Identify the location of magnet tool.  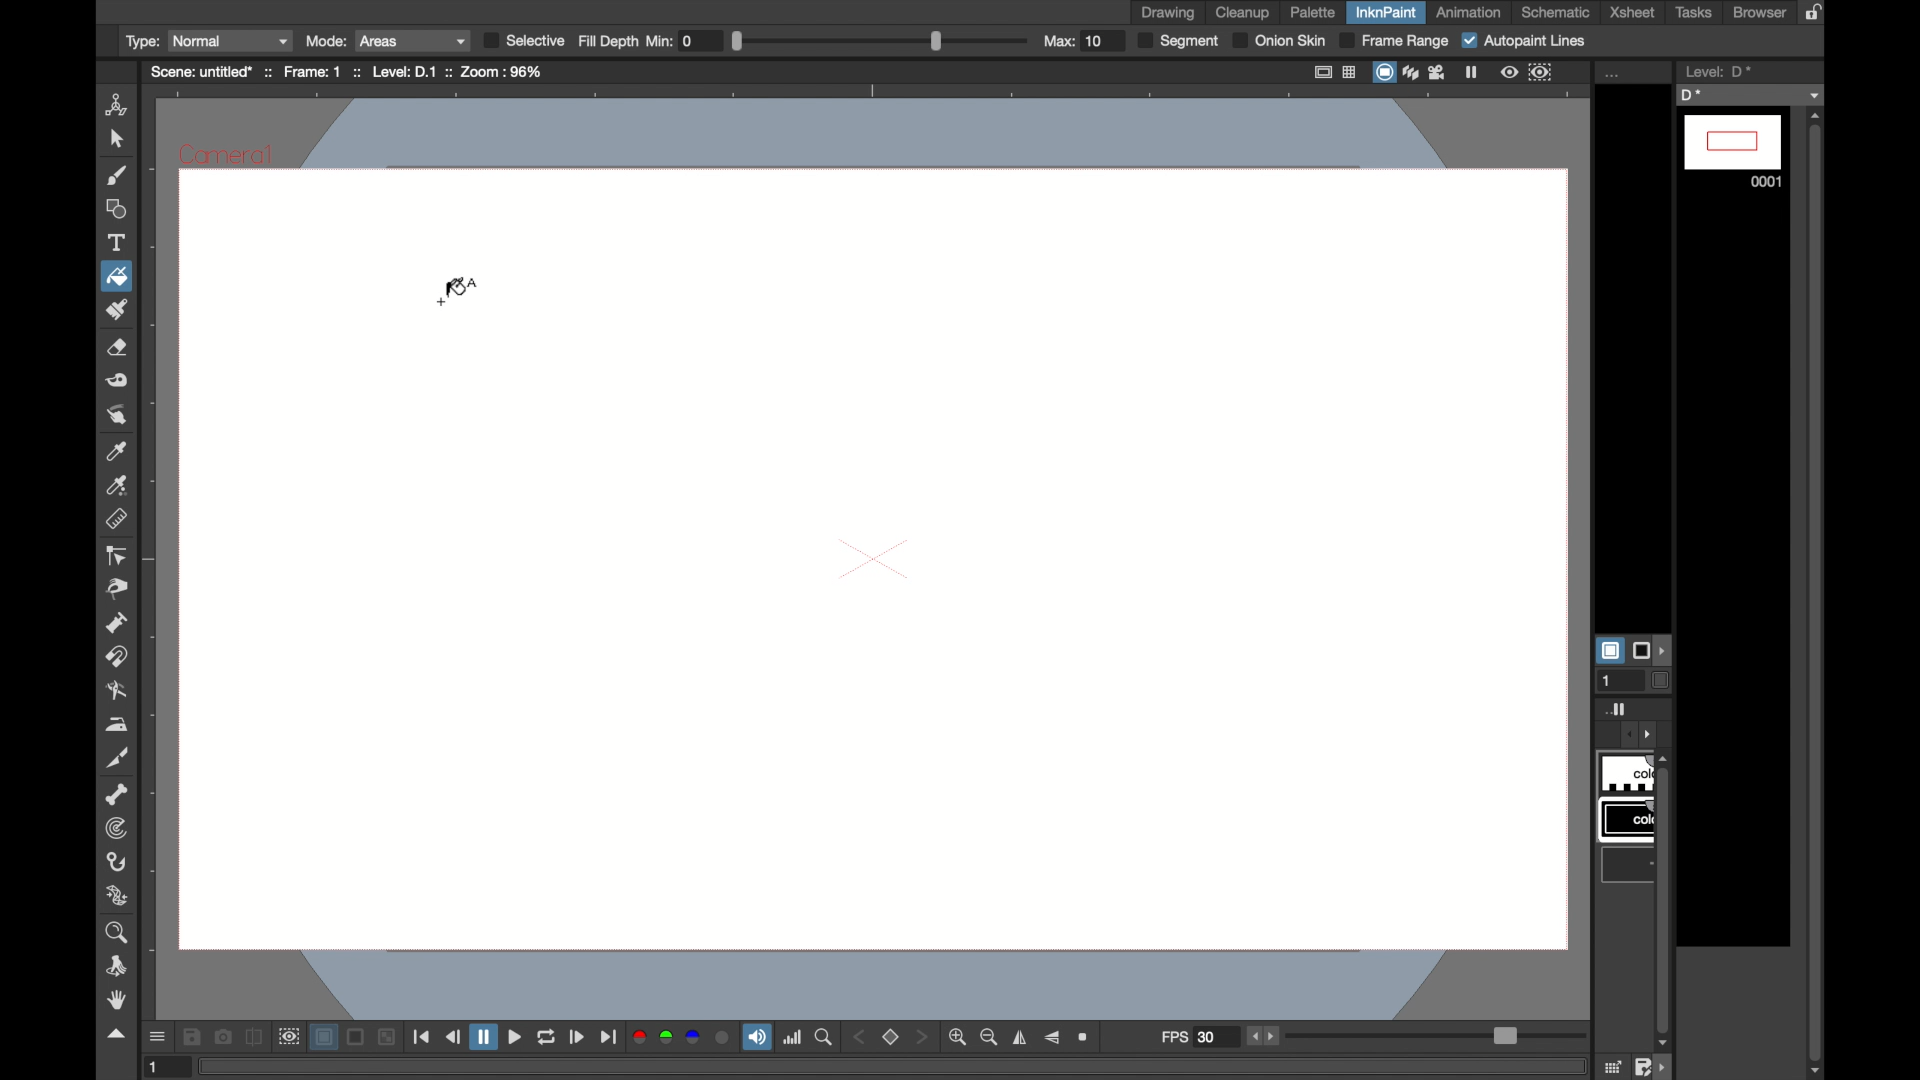
(115, 657).